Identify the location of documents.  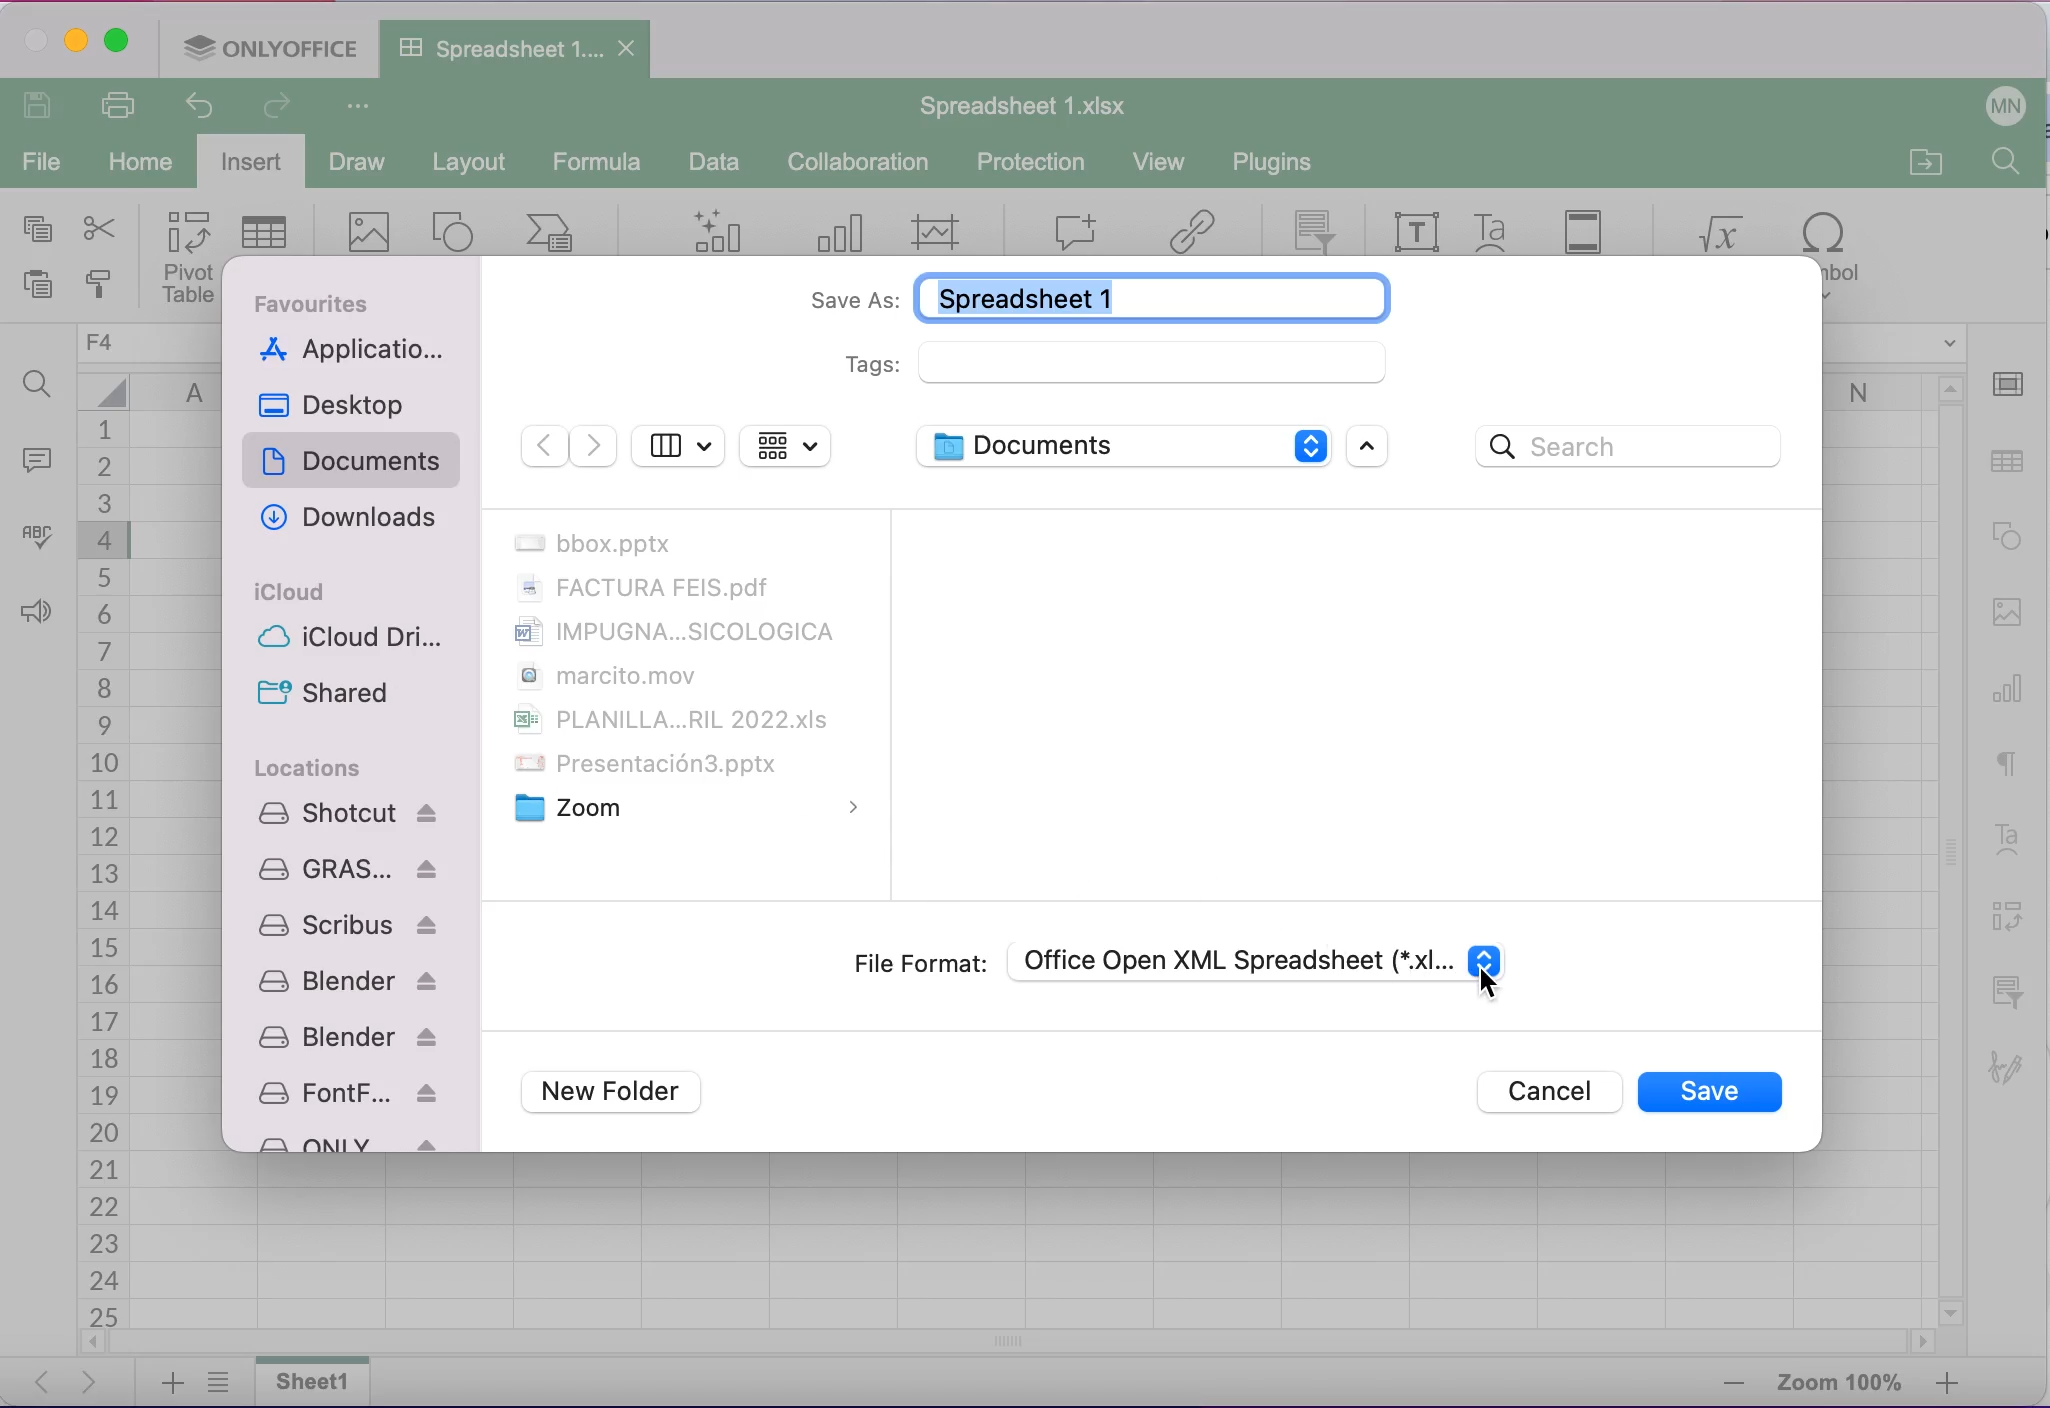
(683, 677).